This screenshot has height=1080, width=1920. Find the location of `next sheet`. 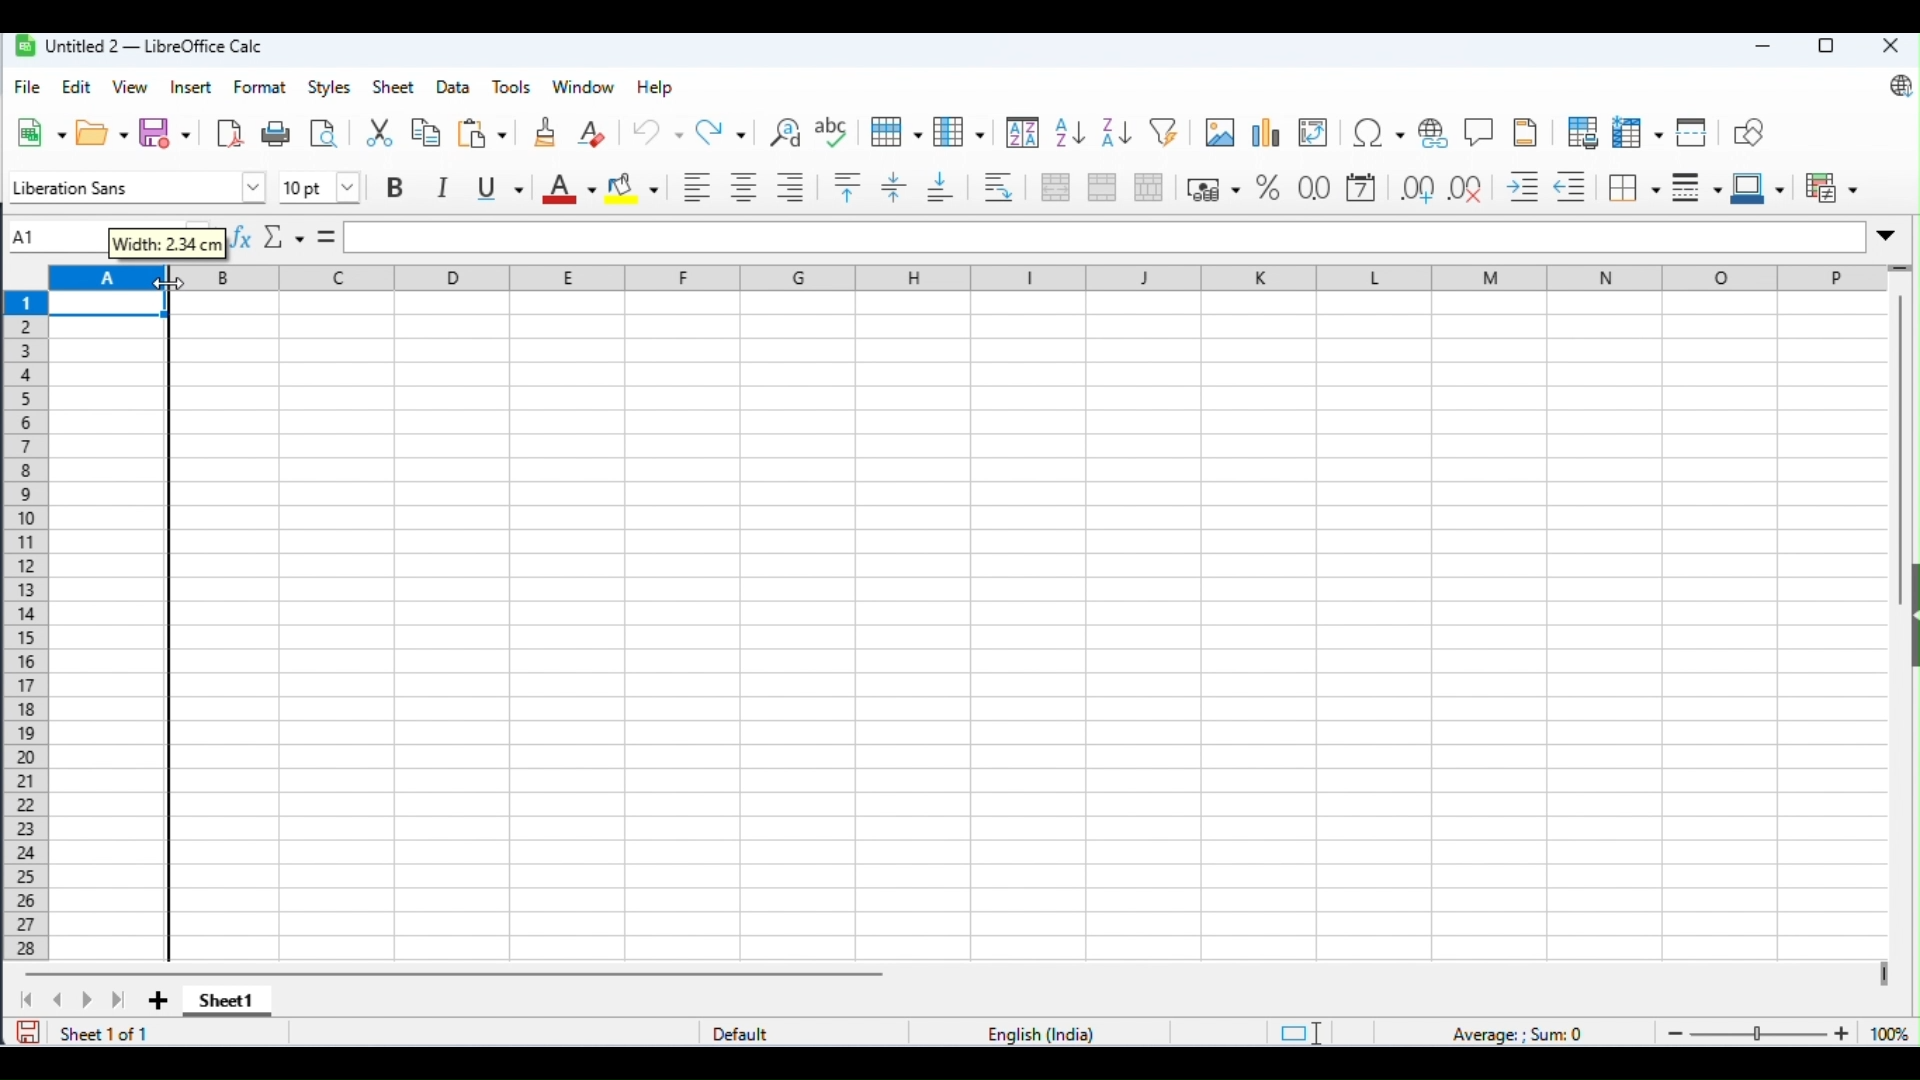

next sheet is located at coordinates (86, 1000).